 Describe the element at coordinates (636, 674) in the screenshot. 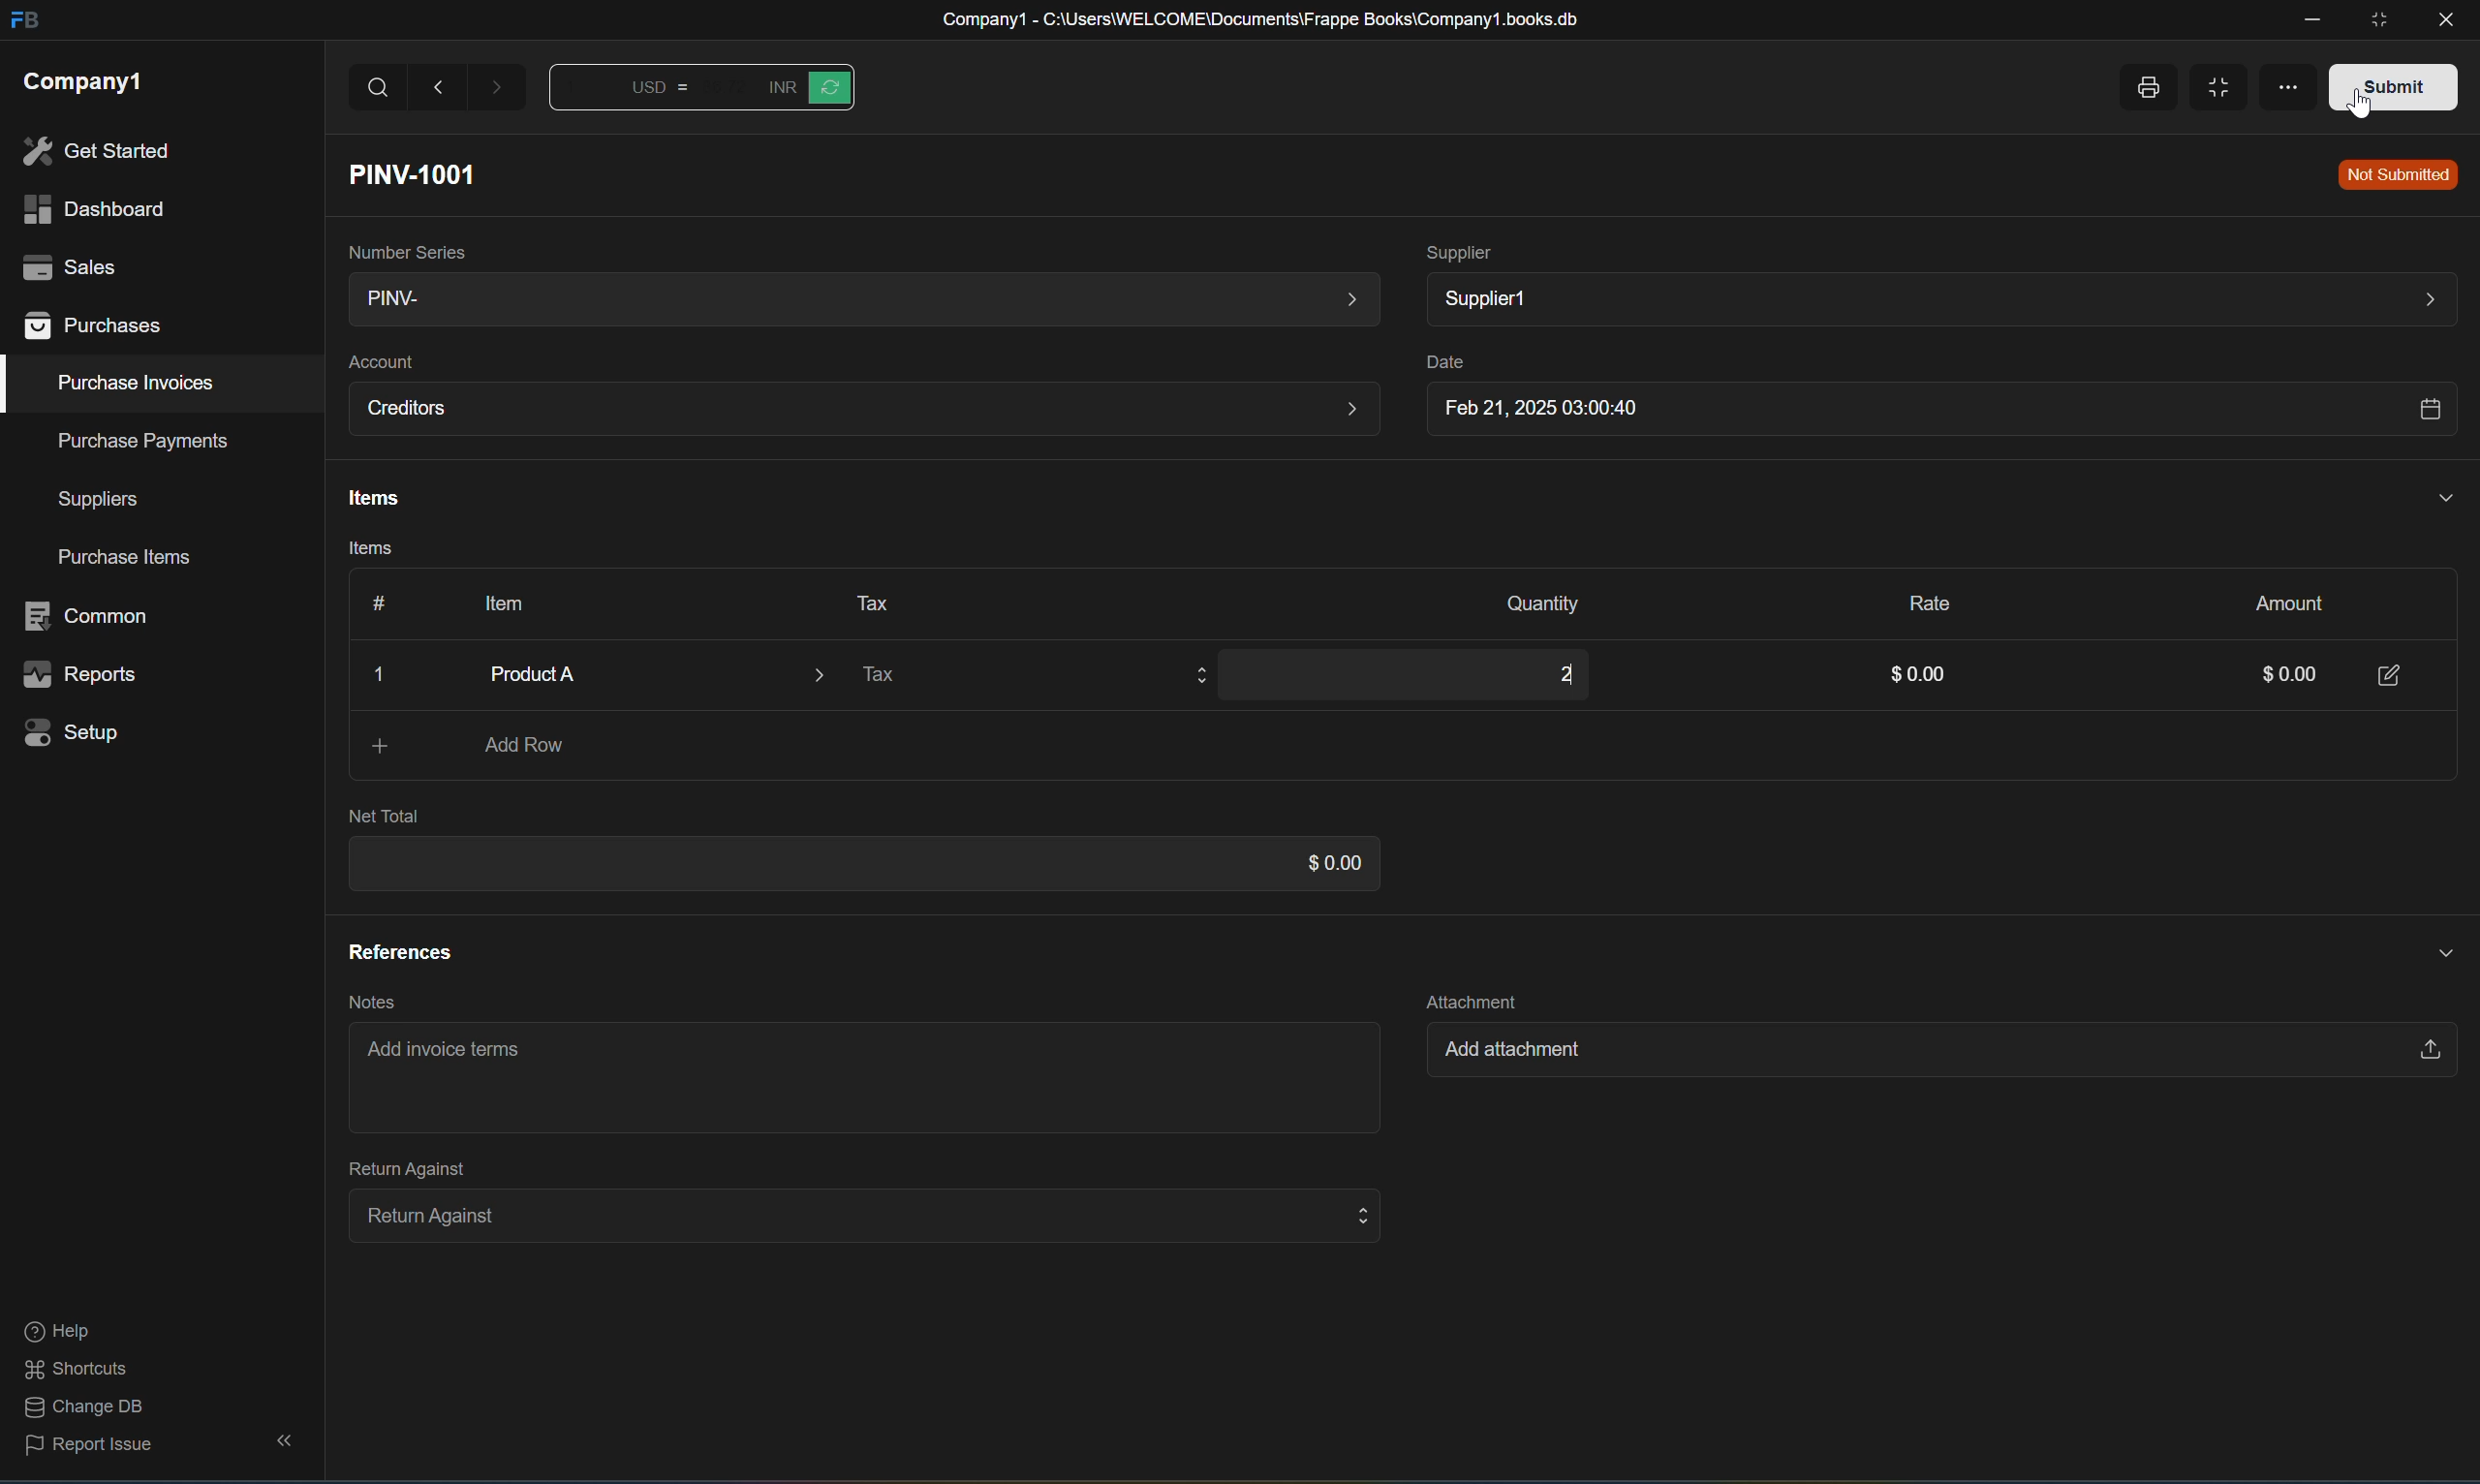

I see `Product A` at that location.